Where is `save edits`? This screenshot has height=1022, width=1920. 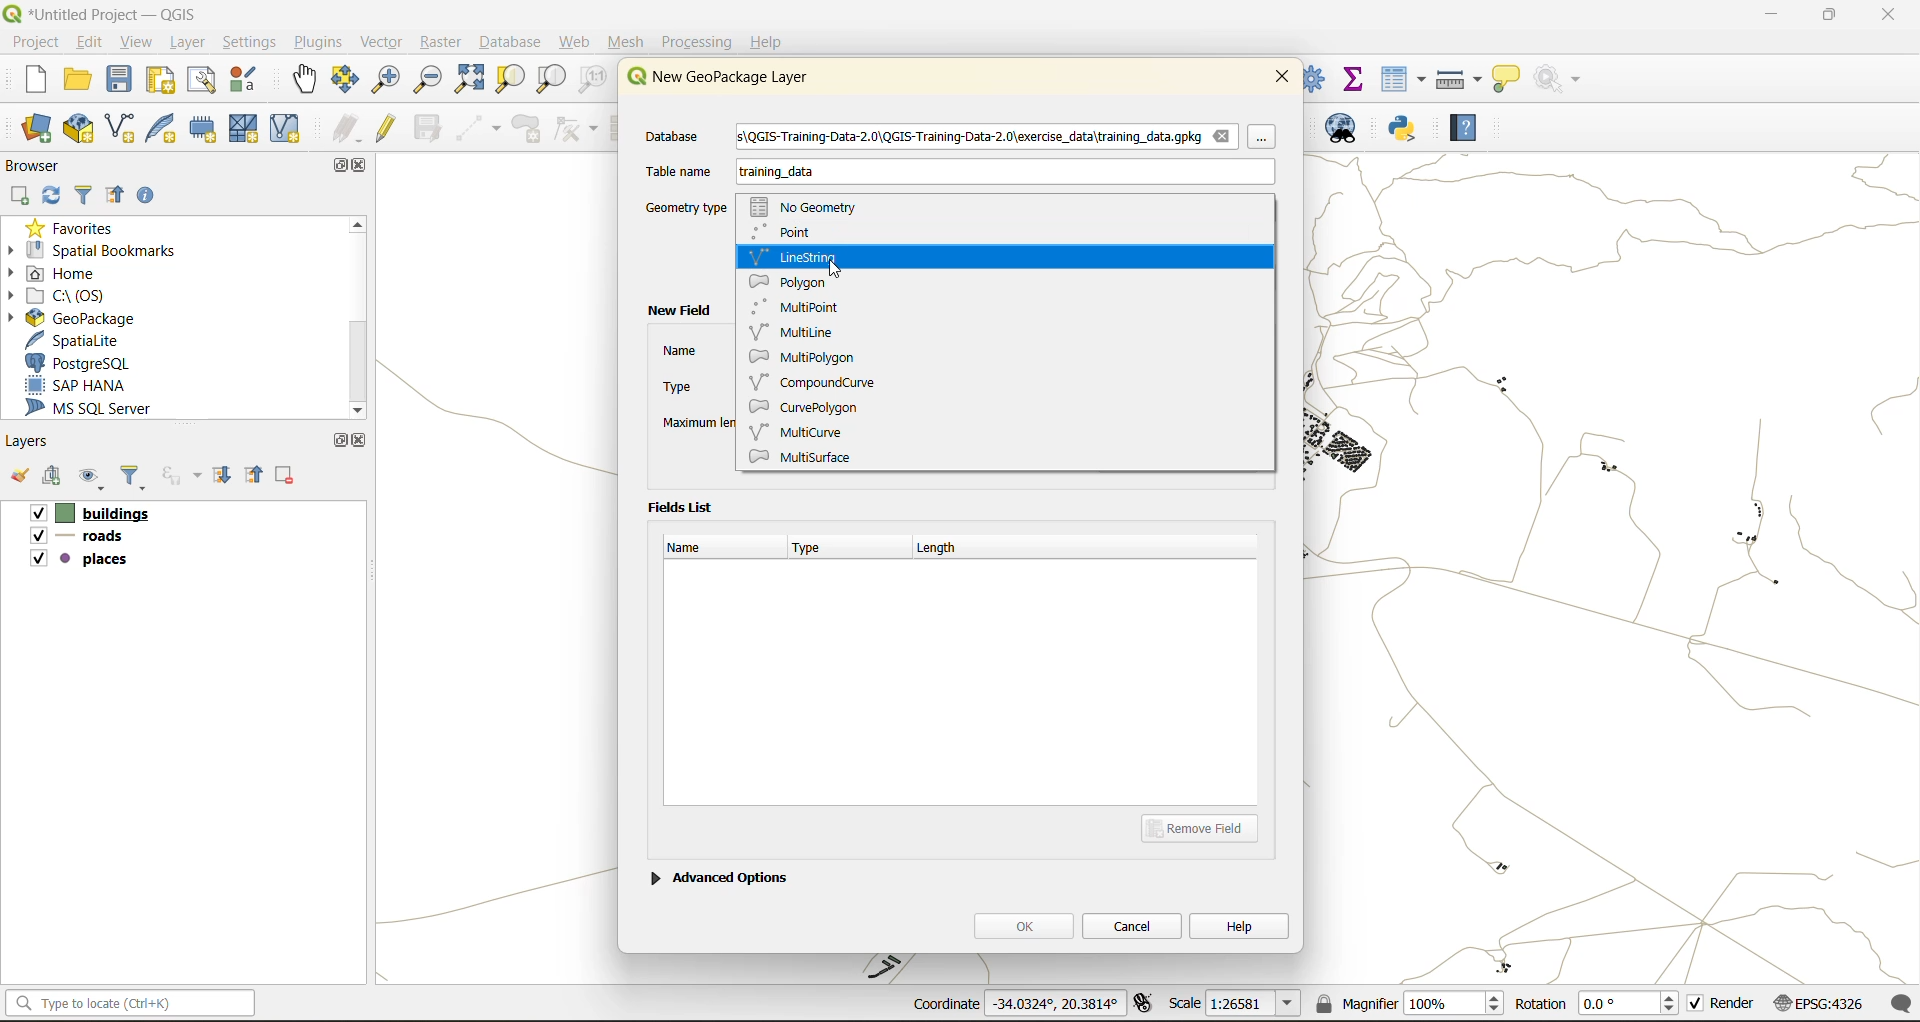
save edits is located at coordinates (430, 128).